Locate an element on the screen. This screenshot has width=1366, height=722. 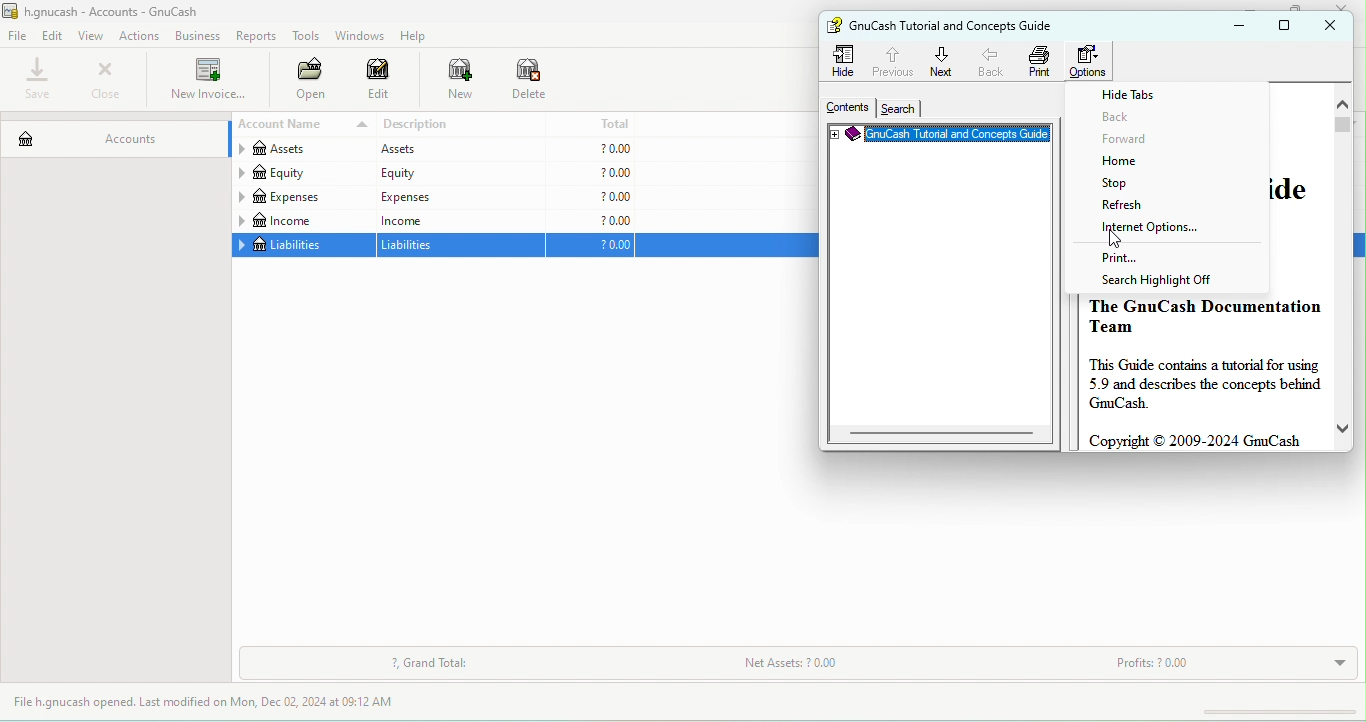
minimize is located at coordinates (1235, 26).